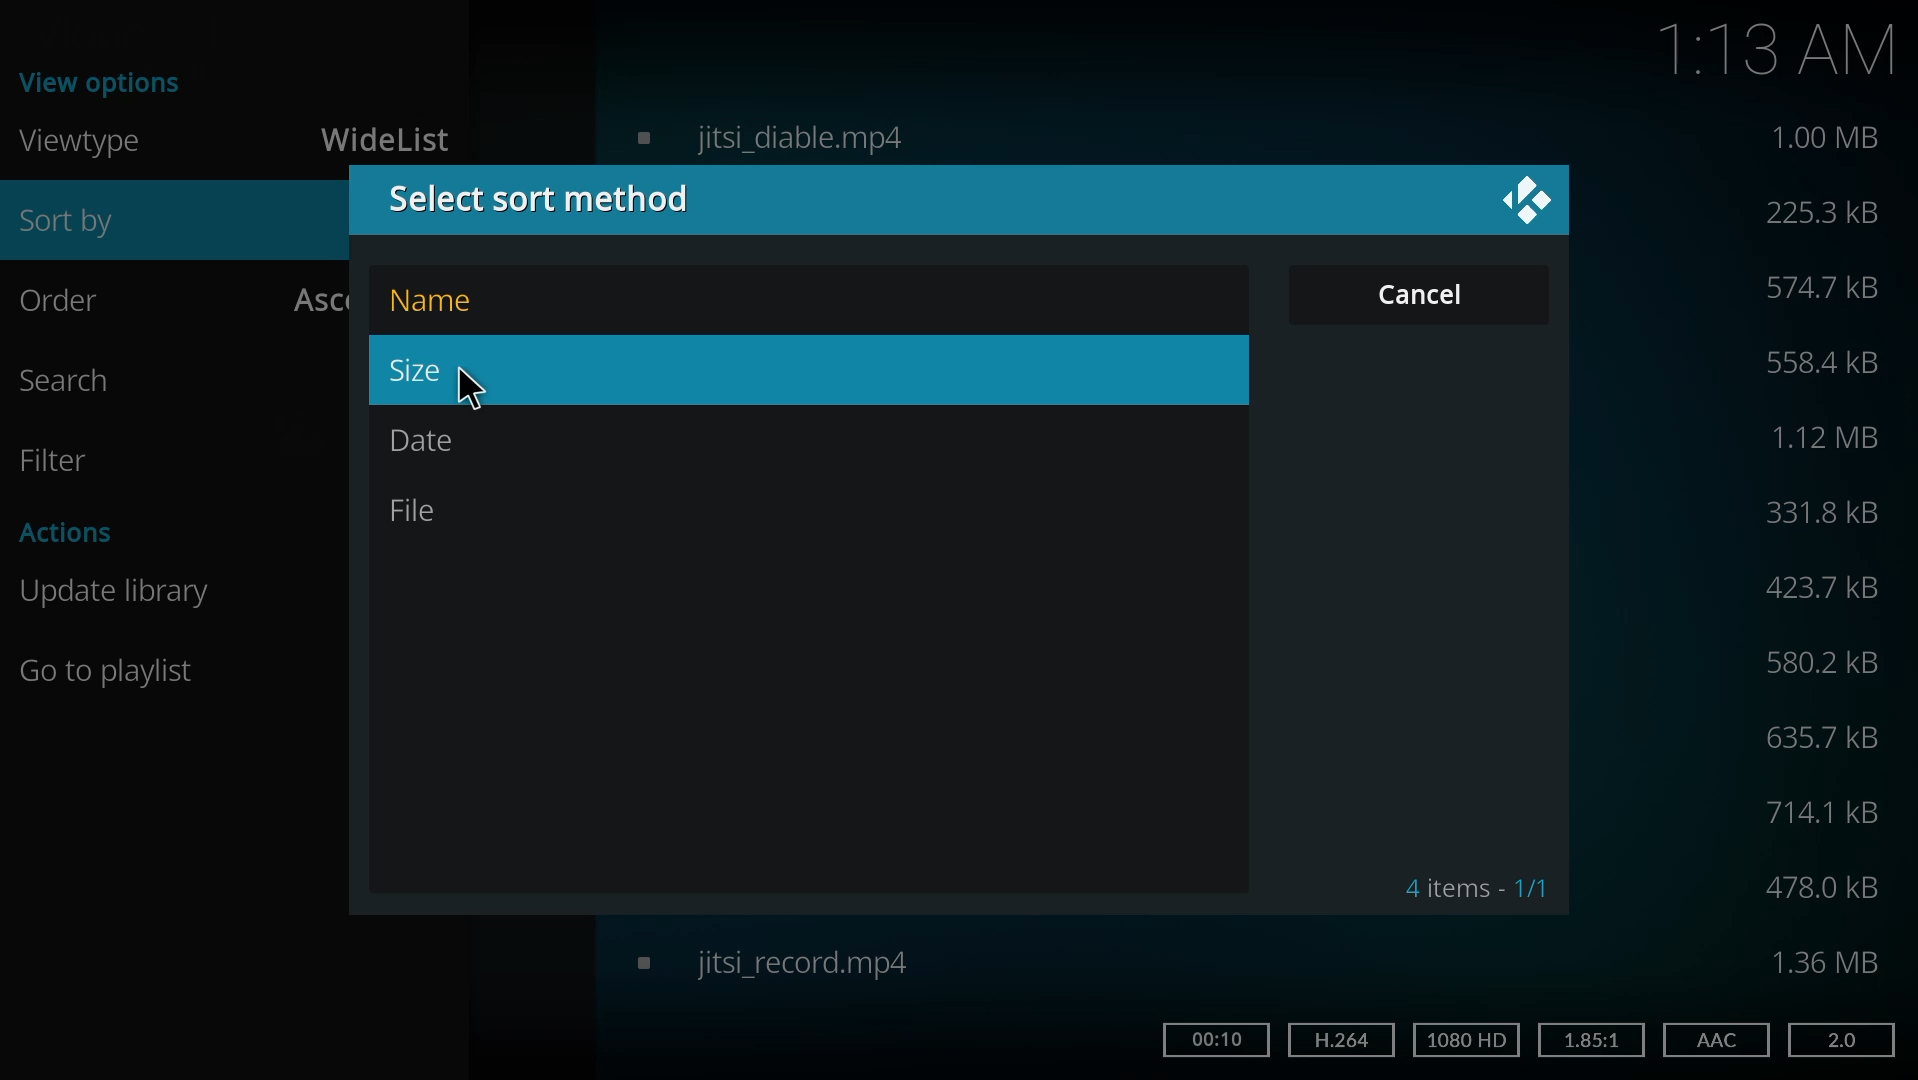 Image resolution: width=1918 pixels, height=1080 pixels. What do you see at coordinates (387, 136) in the screenshot?
I see `widelist` at bounding box center [387, 136].